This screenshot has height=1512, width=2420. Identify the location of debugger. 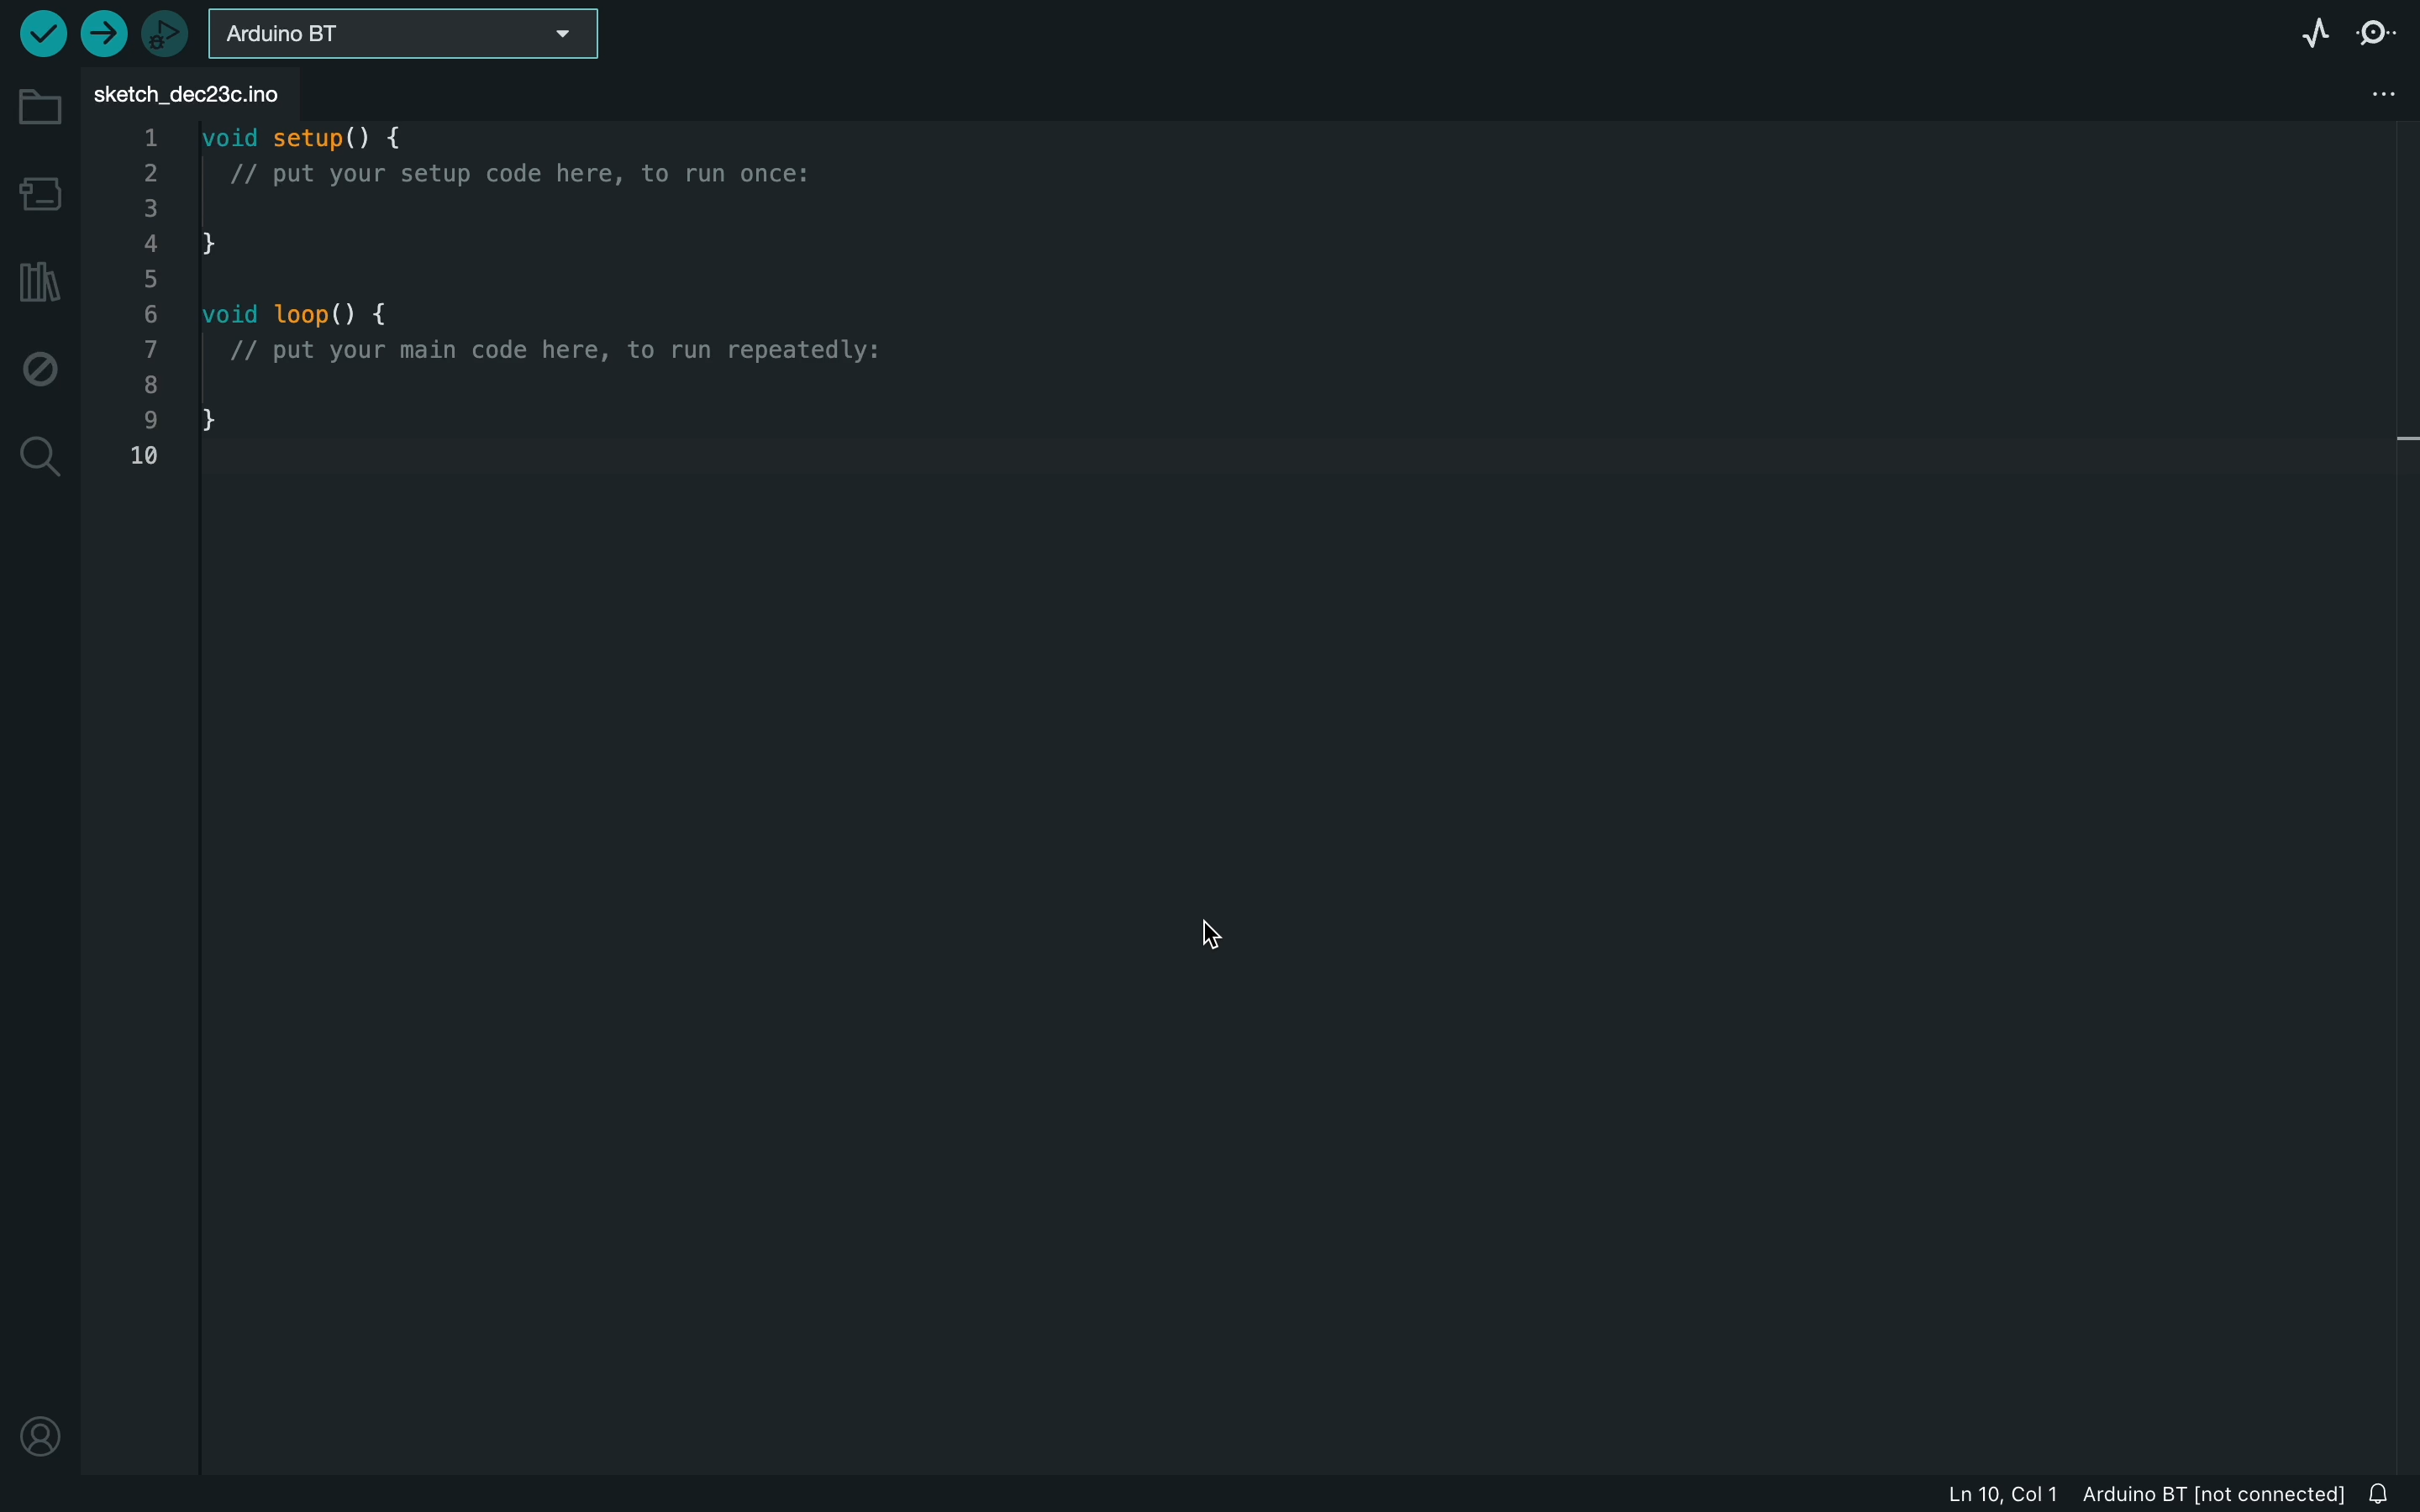
(168, 35).